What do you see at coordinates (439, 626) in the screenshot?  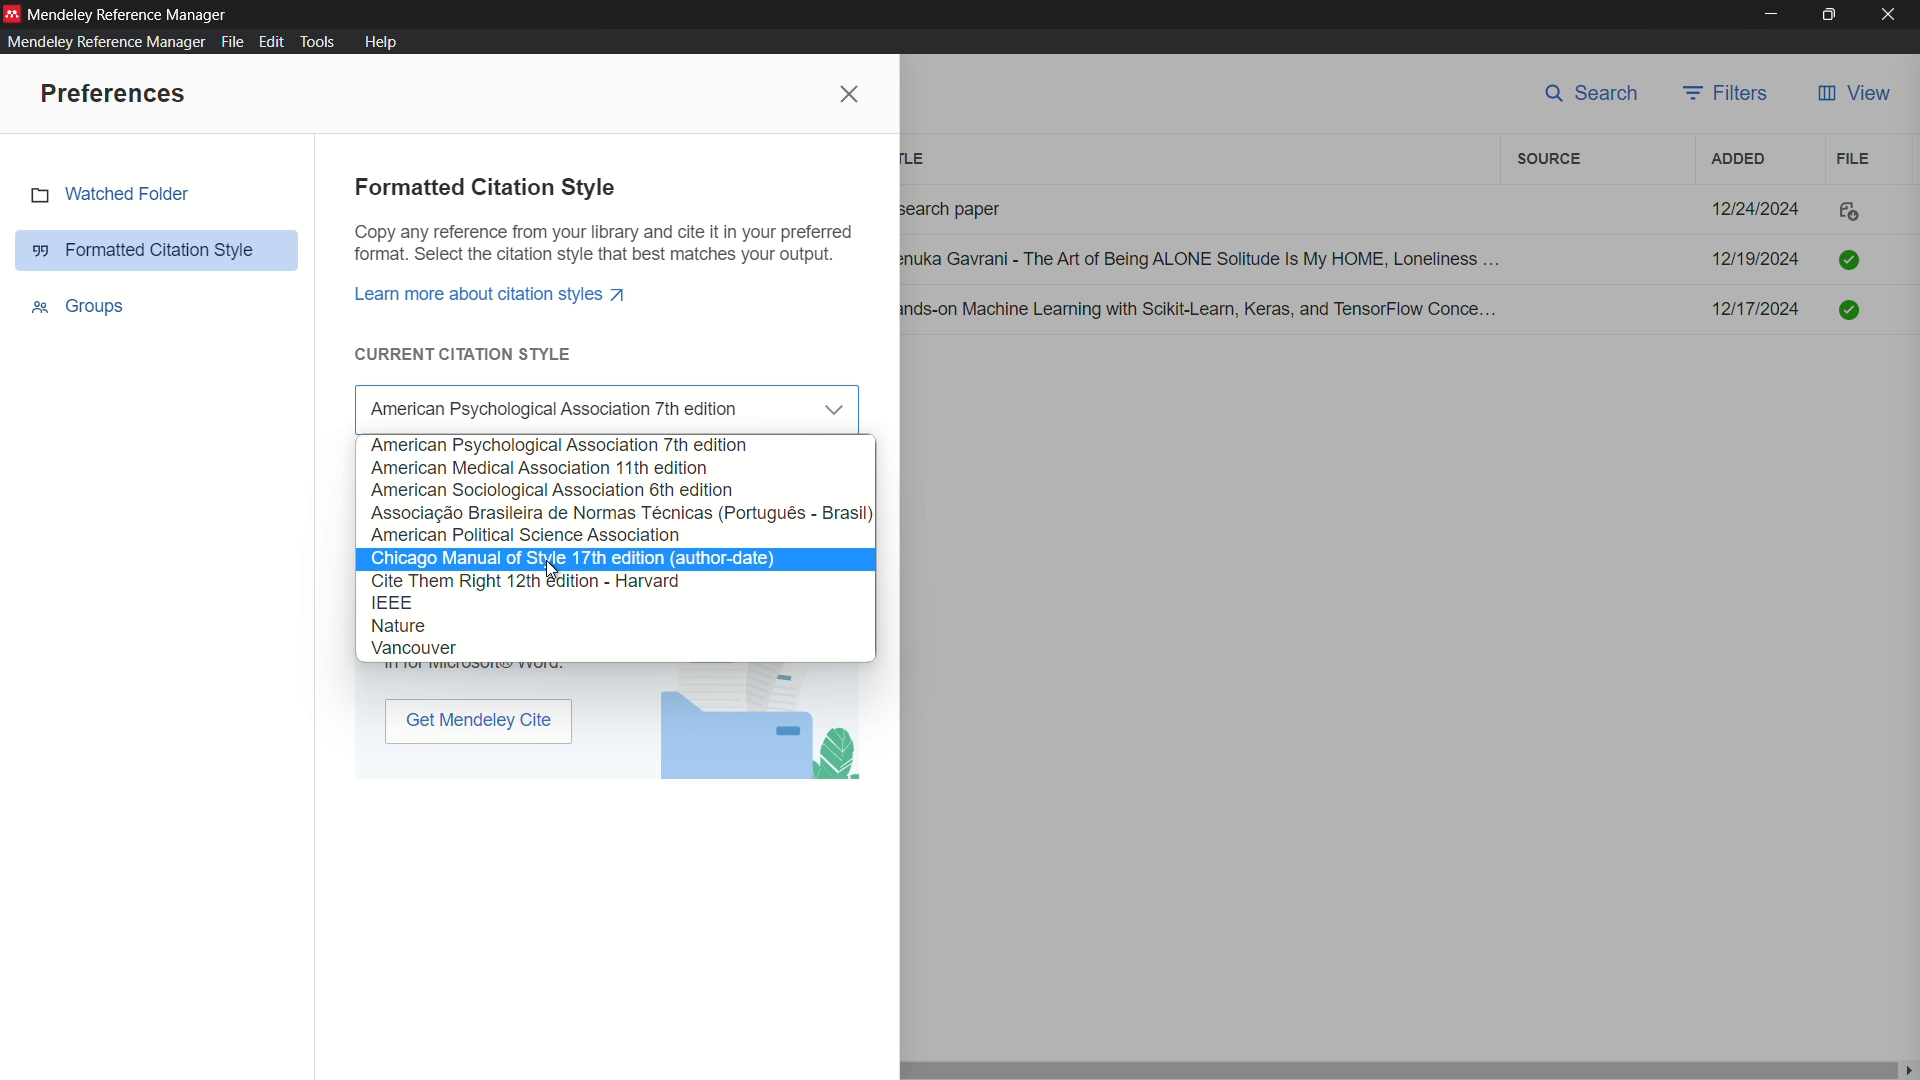 I see `citation styles` at bounding box center [439, 626].